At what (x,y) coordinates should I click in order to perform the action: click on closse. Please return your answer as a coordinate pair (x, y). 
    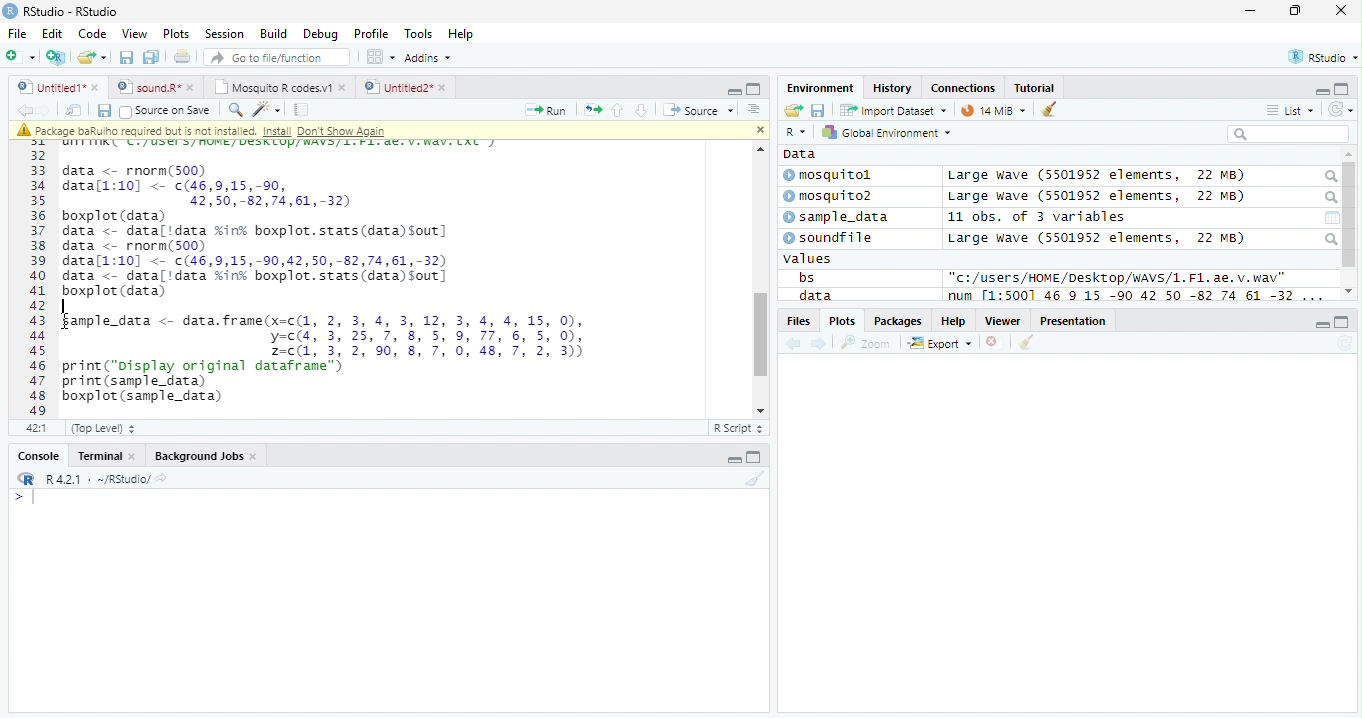
    Looking at the image, I should click on (1342, 10).